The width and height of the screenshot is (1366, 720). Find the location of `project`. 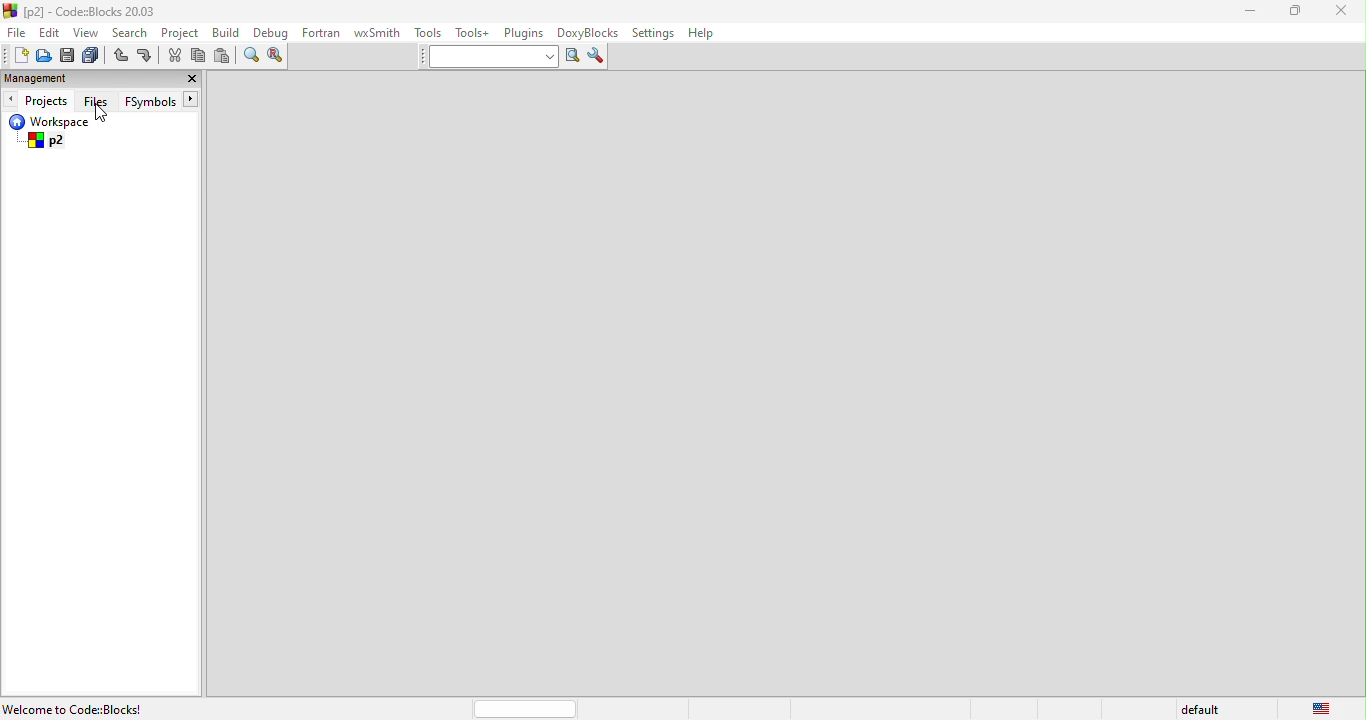

project is located at coordinates (181, 33).